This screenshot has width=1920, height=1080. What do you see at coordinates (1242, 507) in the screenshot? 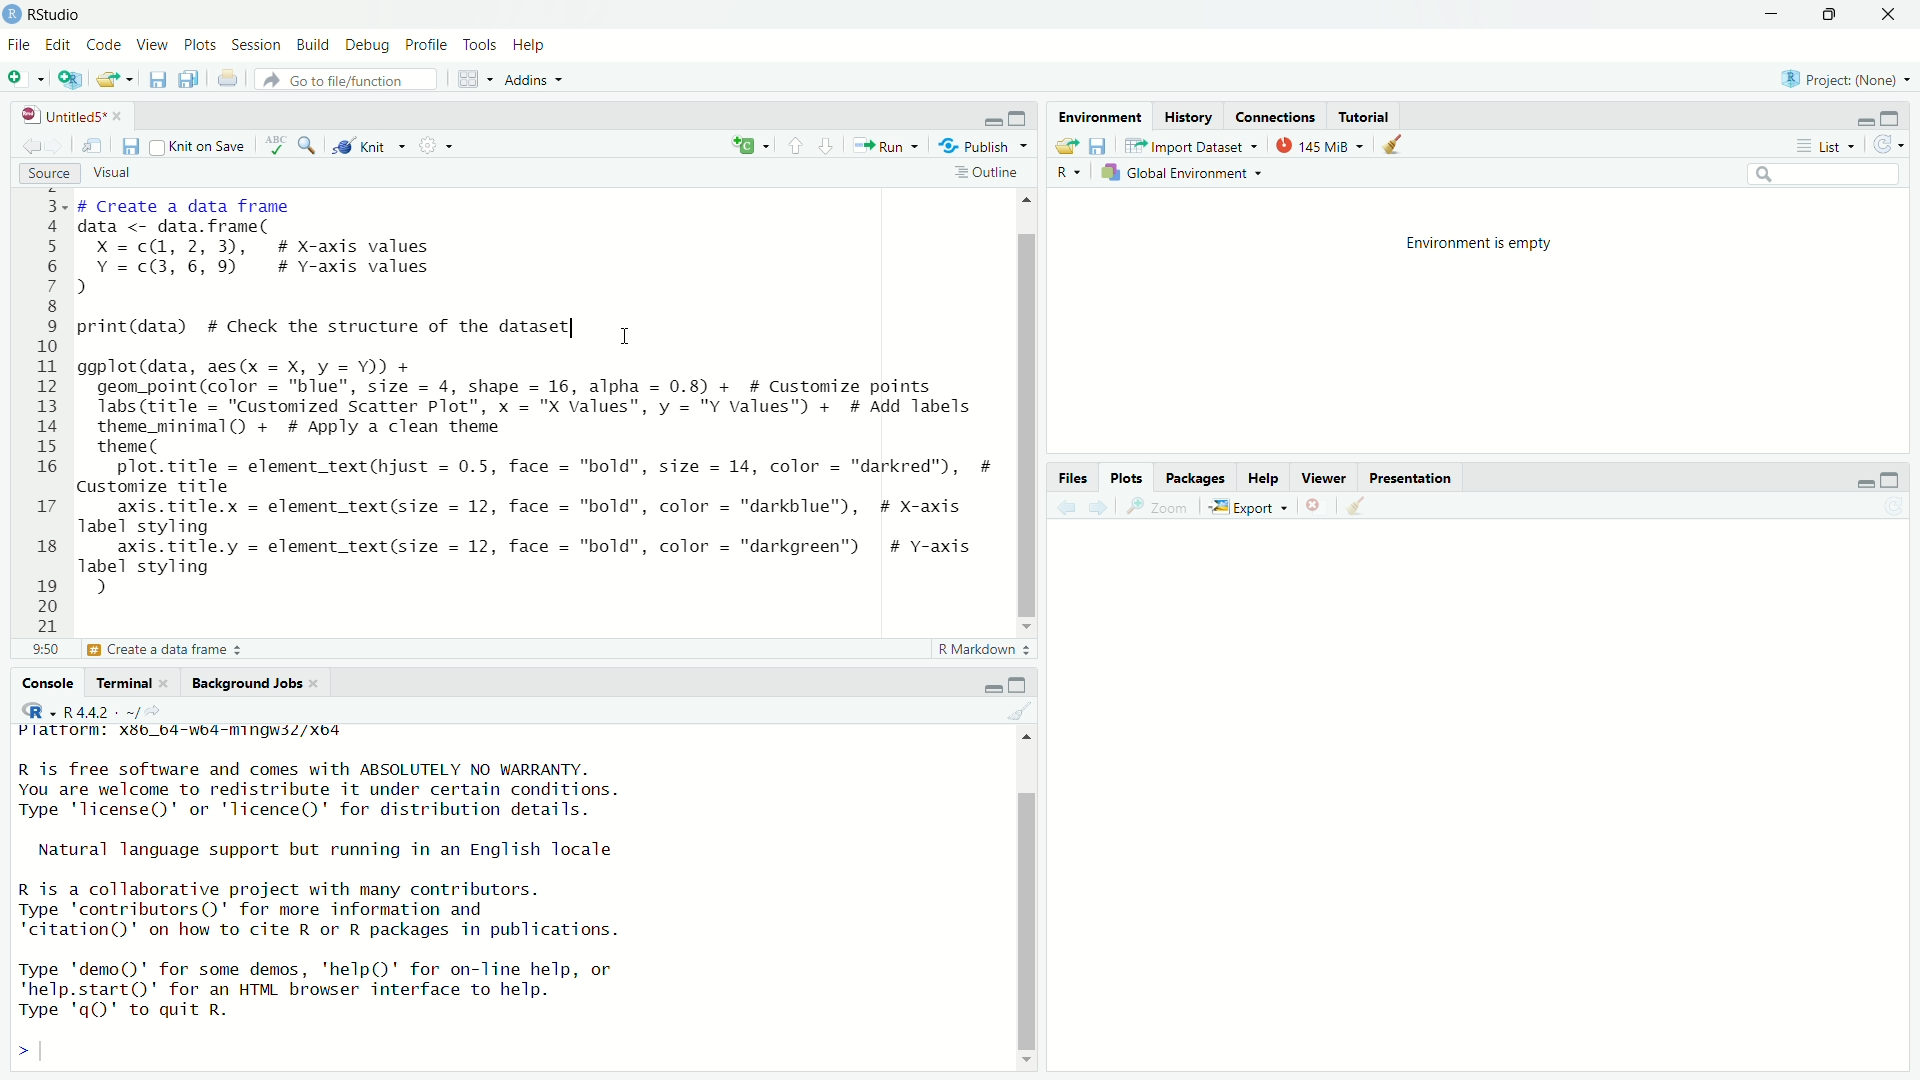
I see `Export ` at bounding box center [1242, 507].